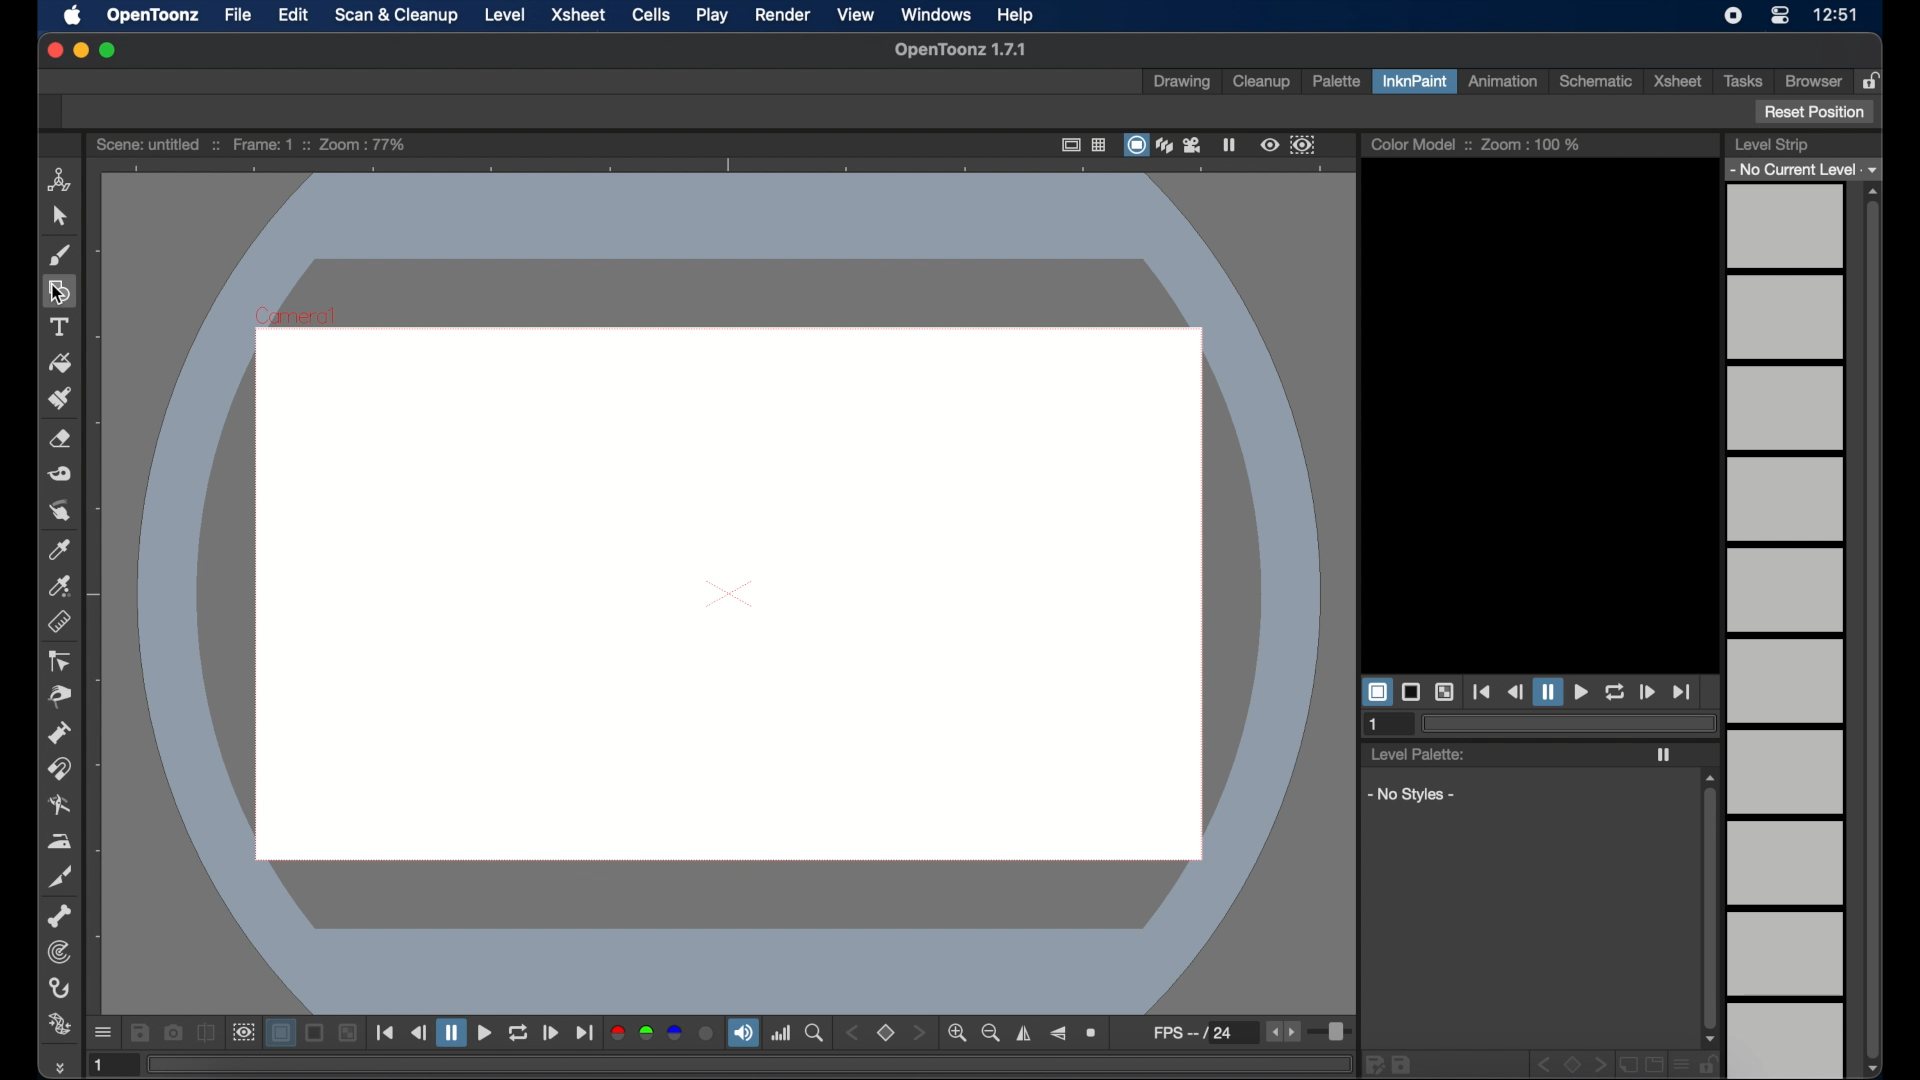 The height and width of the screenshot is (1080, 1920). I want to click on palette, so click(1336, 83).